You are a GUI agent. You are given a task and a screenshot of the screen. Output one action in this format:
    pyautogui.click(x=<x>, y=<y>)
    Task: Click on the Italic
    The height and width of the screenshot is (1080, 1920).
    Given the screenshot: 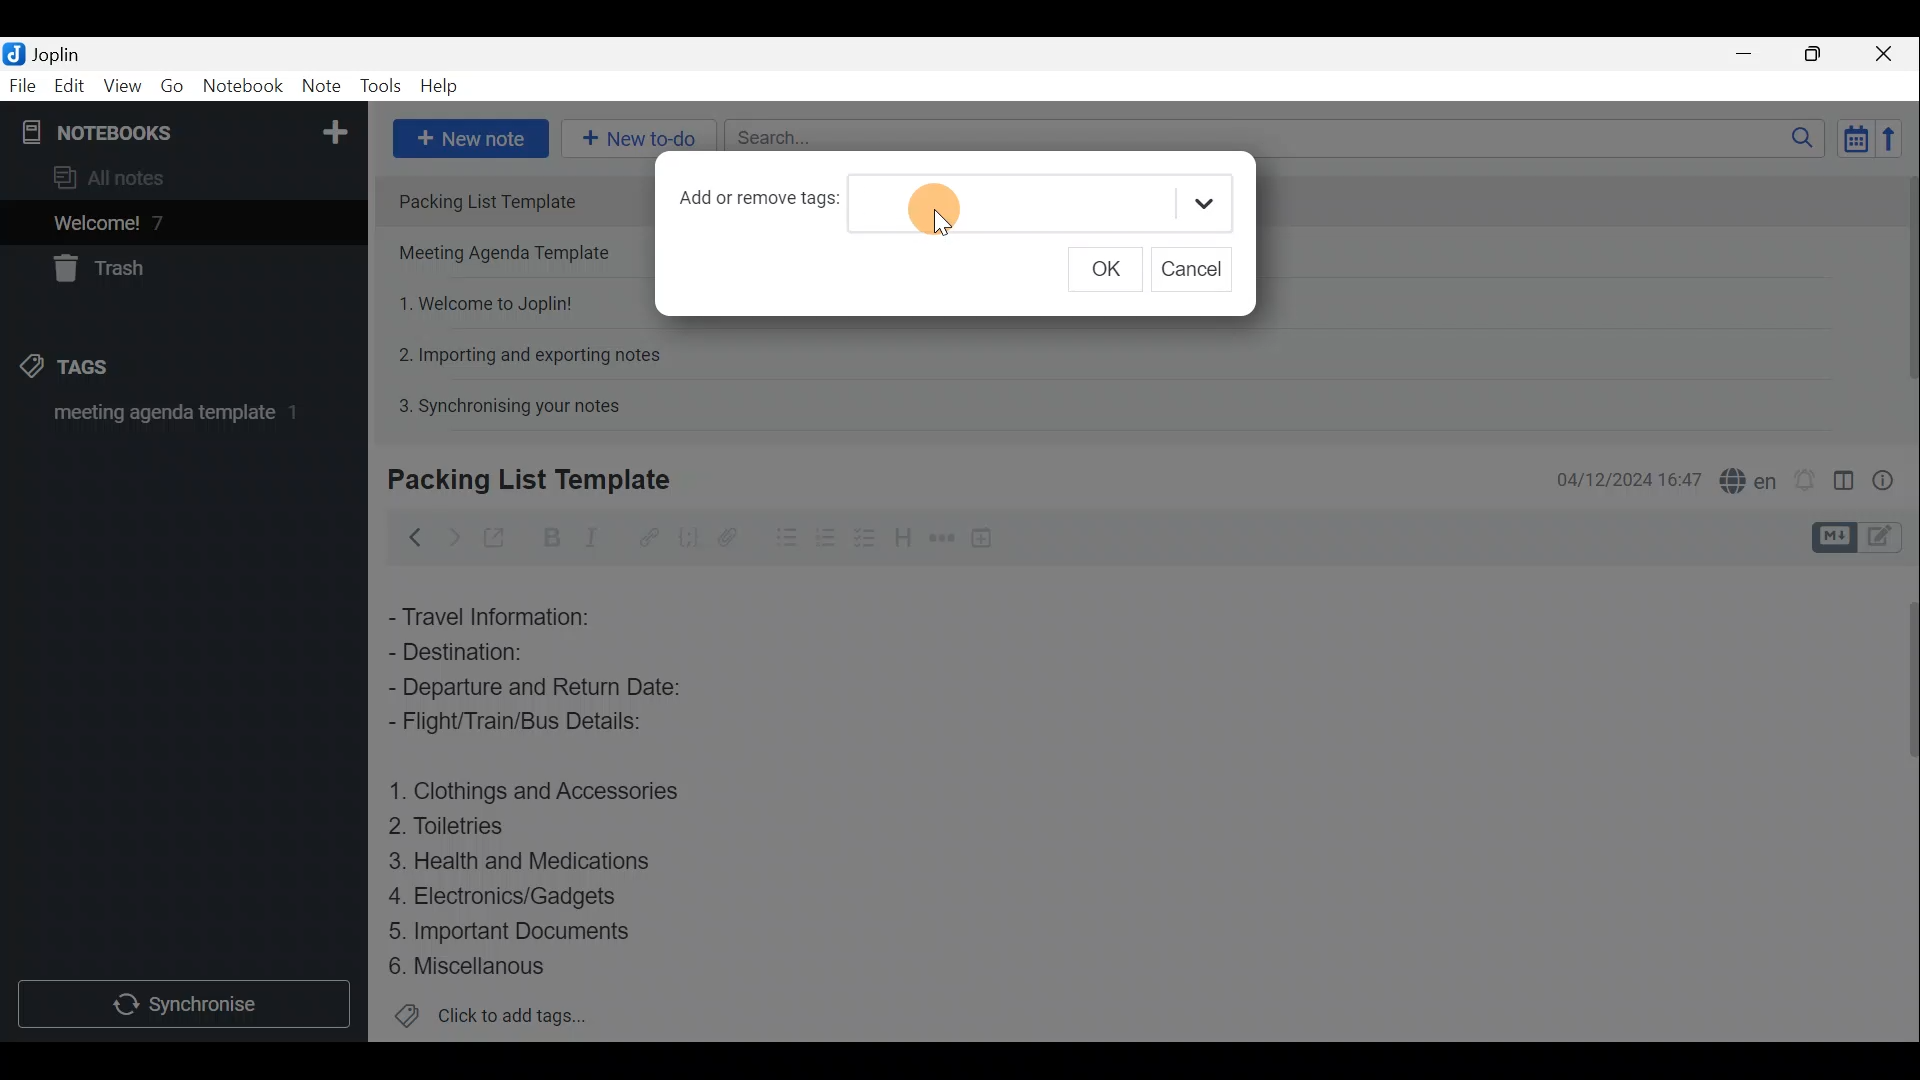 What is the action you would take?
    pyautogui.click(x=599, y=537)
    